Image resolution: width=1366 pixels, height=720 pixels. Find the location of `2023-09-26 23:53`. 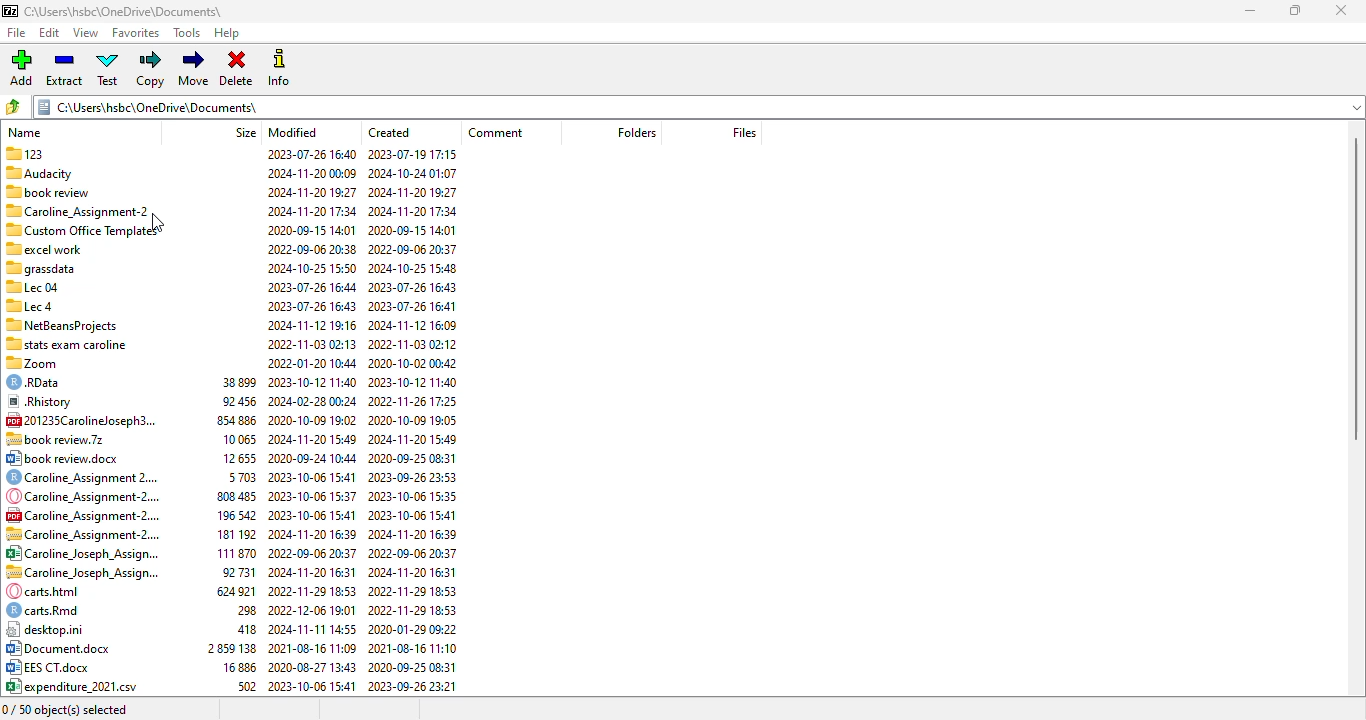

2023-09-26 23:53 is located at coordinates (411, 477).